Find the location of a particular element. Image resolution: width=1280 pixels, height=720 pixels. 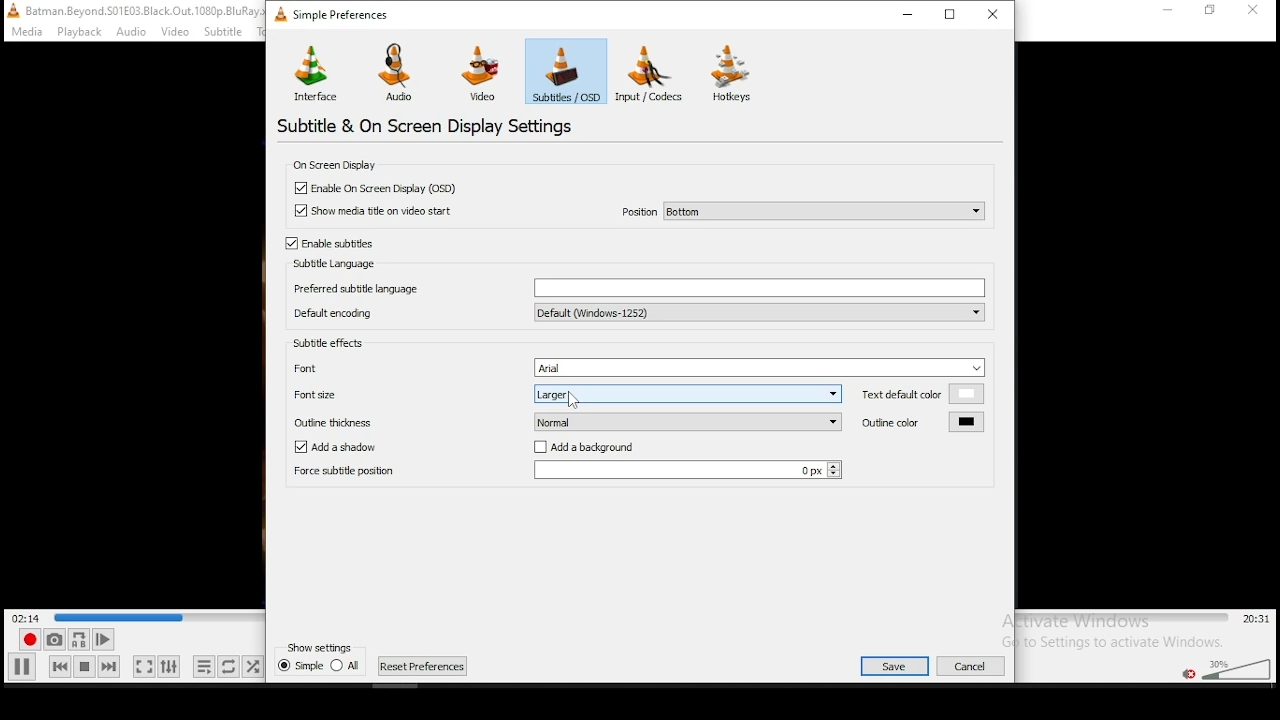

toggle fullscreen is located at coordinates (142, 666).